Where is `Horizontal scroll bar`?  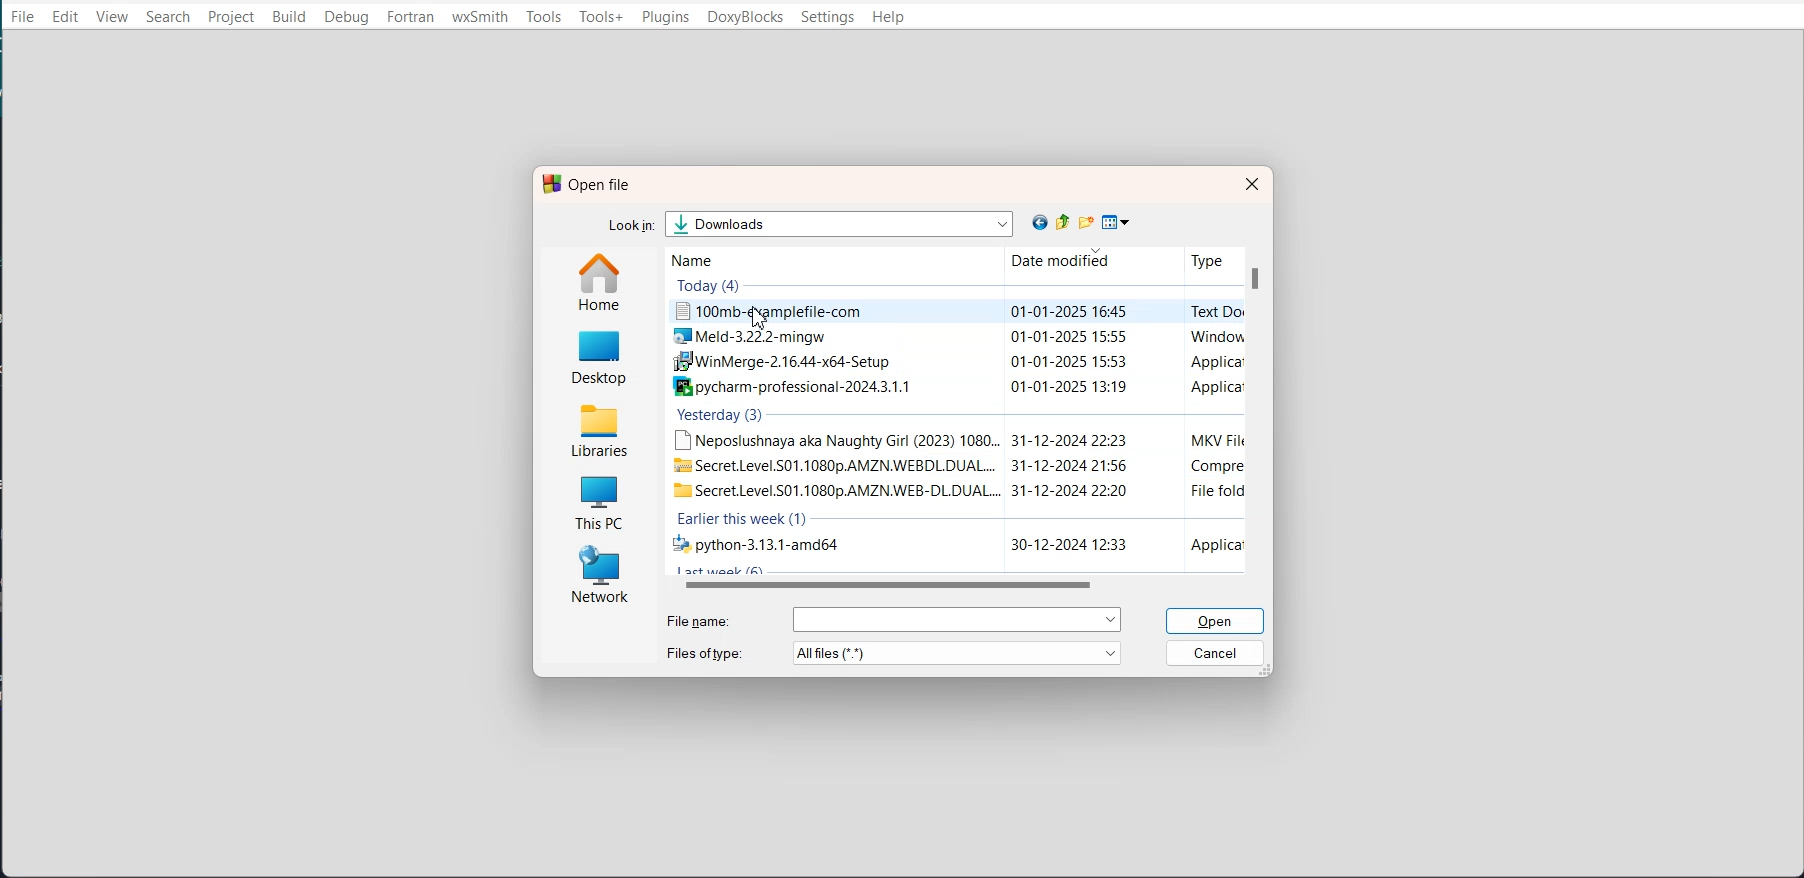
Horizontal scroll bar is located at coordinates (964, 585).